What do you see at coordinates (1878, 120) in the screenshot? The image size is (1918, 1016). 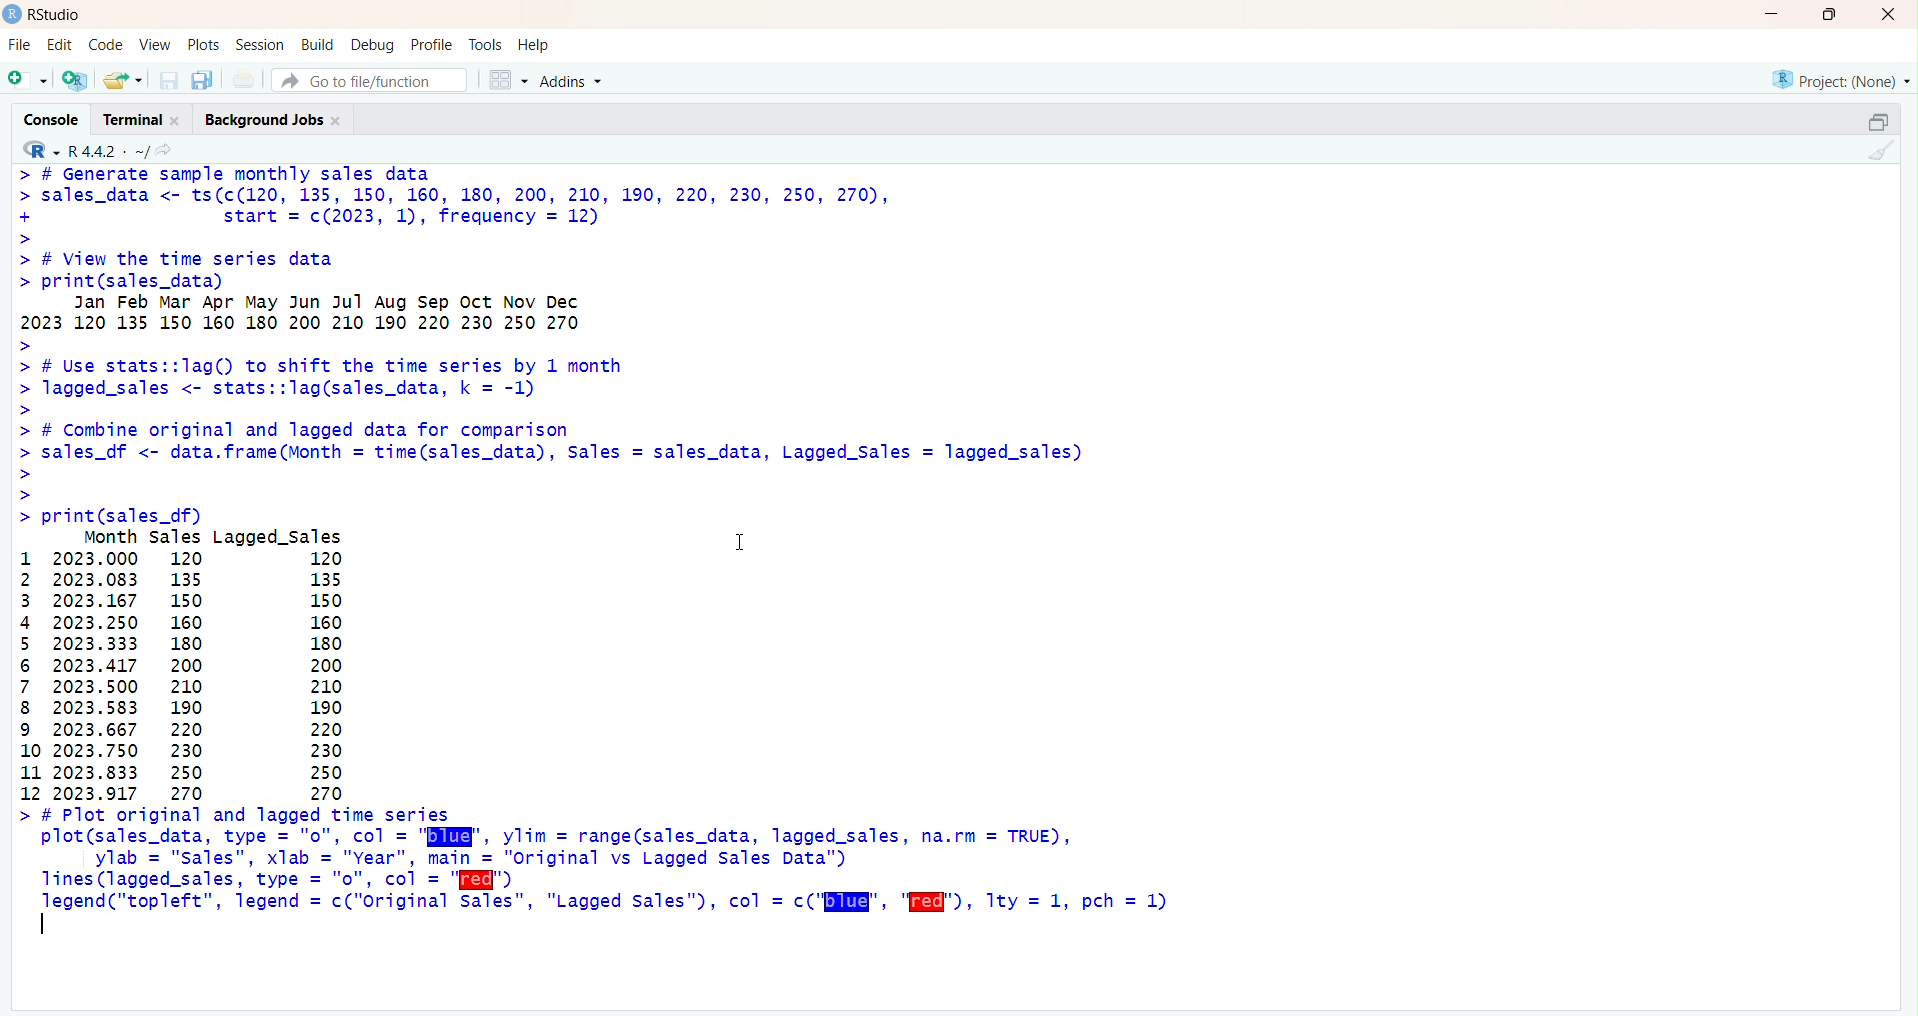 I see `collapse` at bounding box center [1878, 120].